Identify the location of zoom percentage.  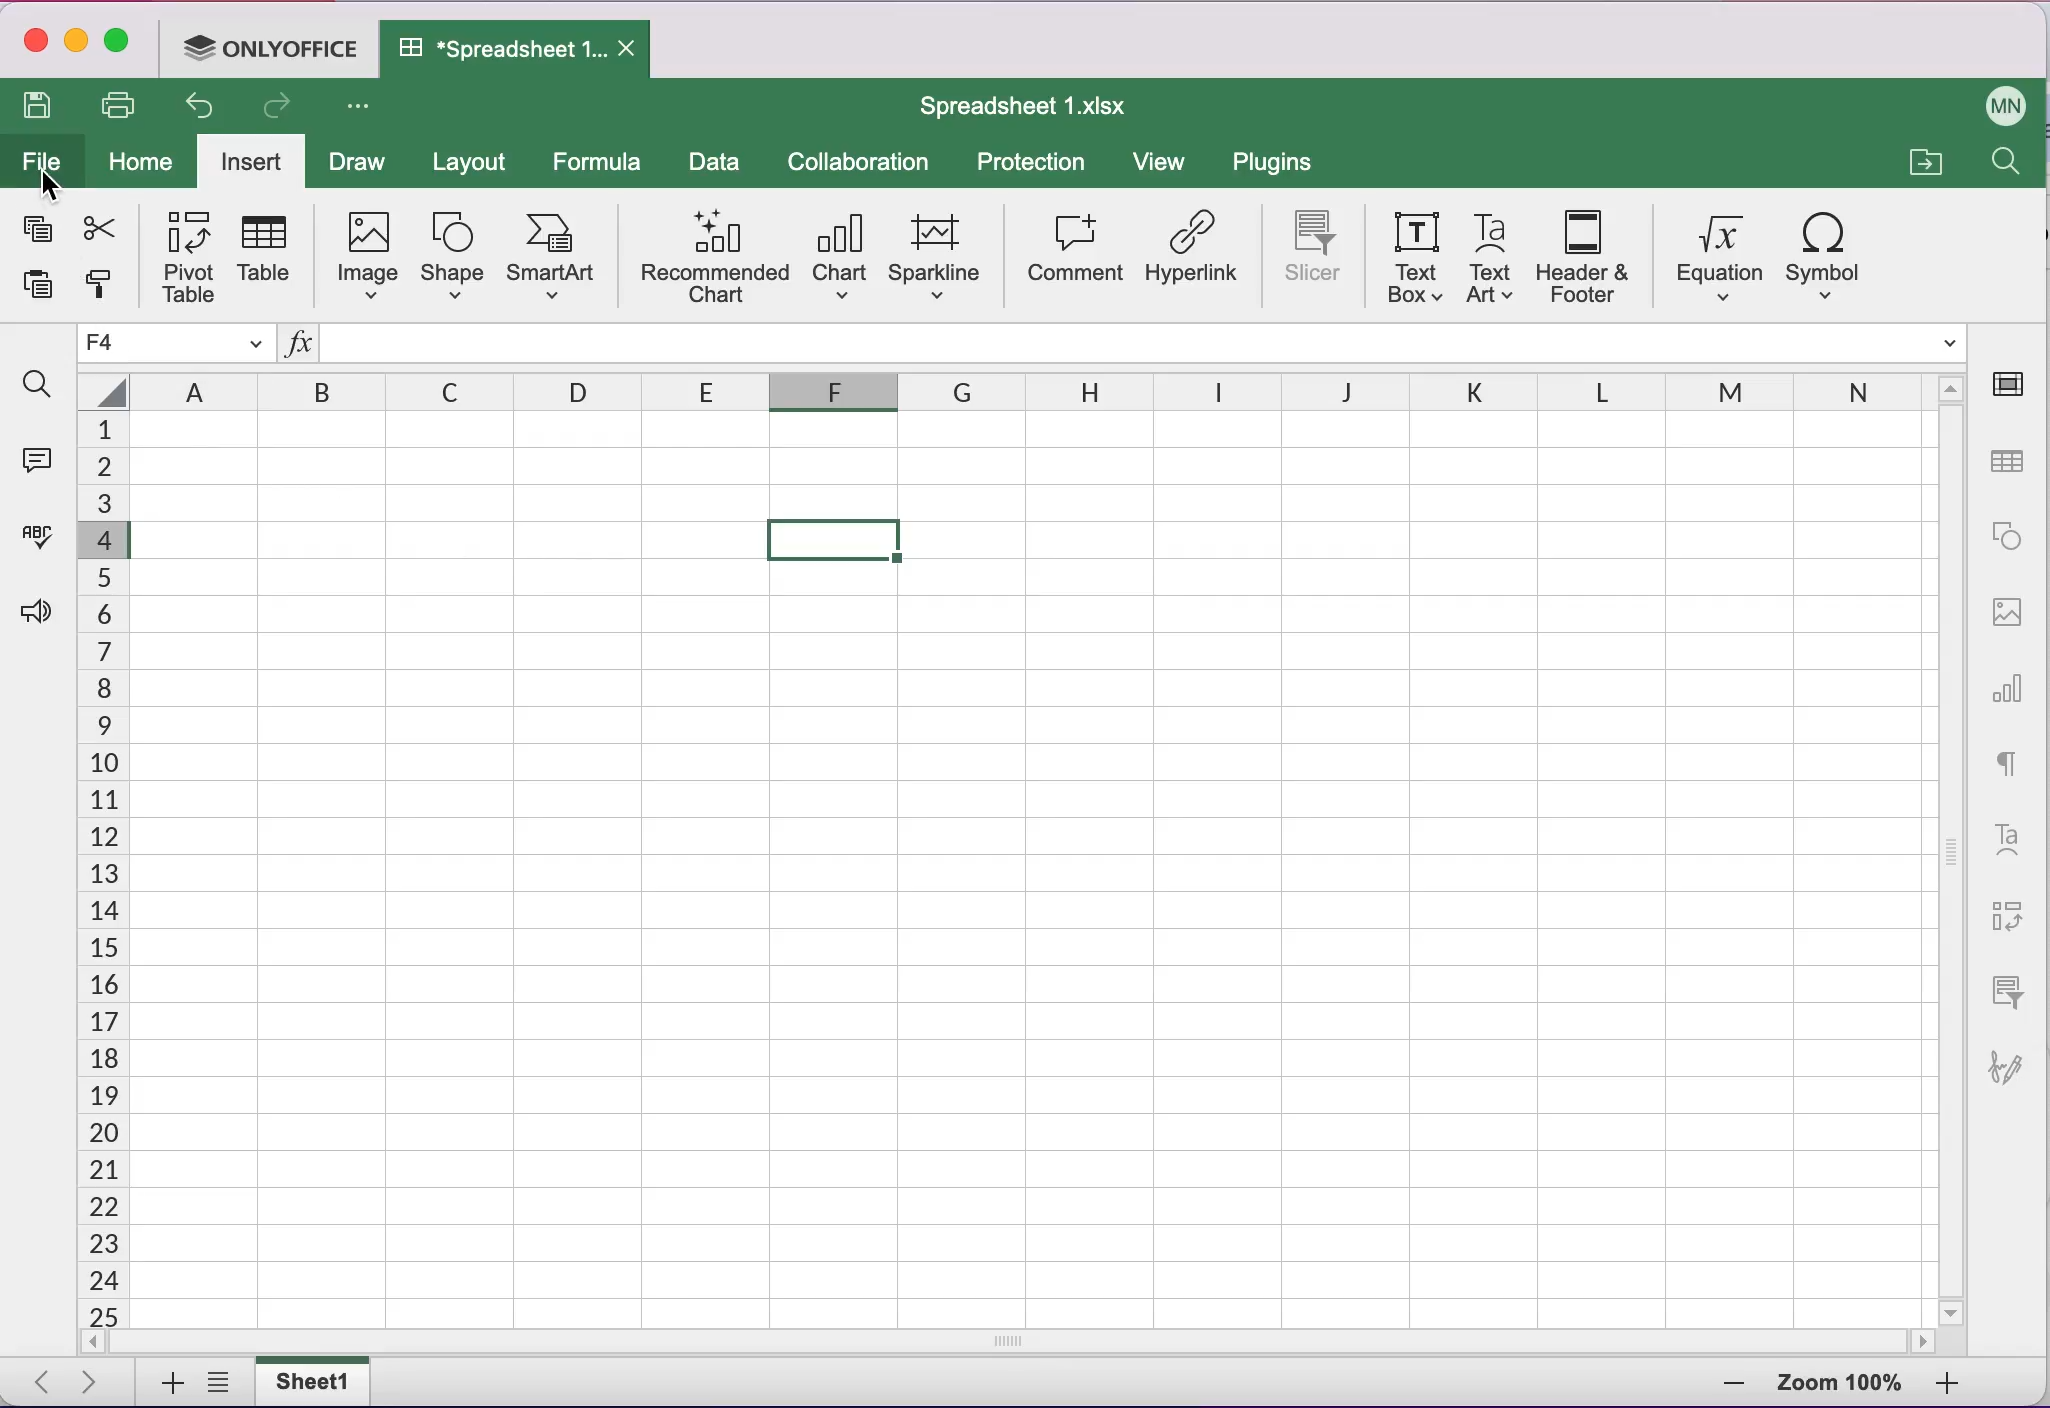
(1840, 1383).